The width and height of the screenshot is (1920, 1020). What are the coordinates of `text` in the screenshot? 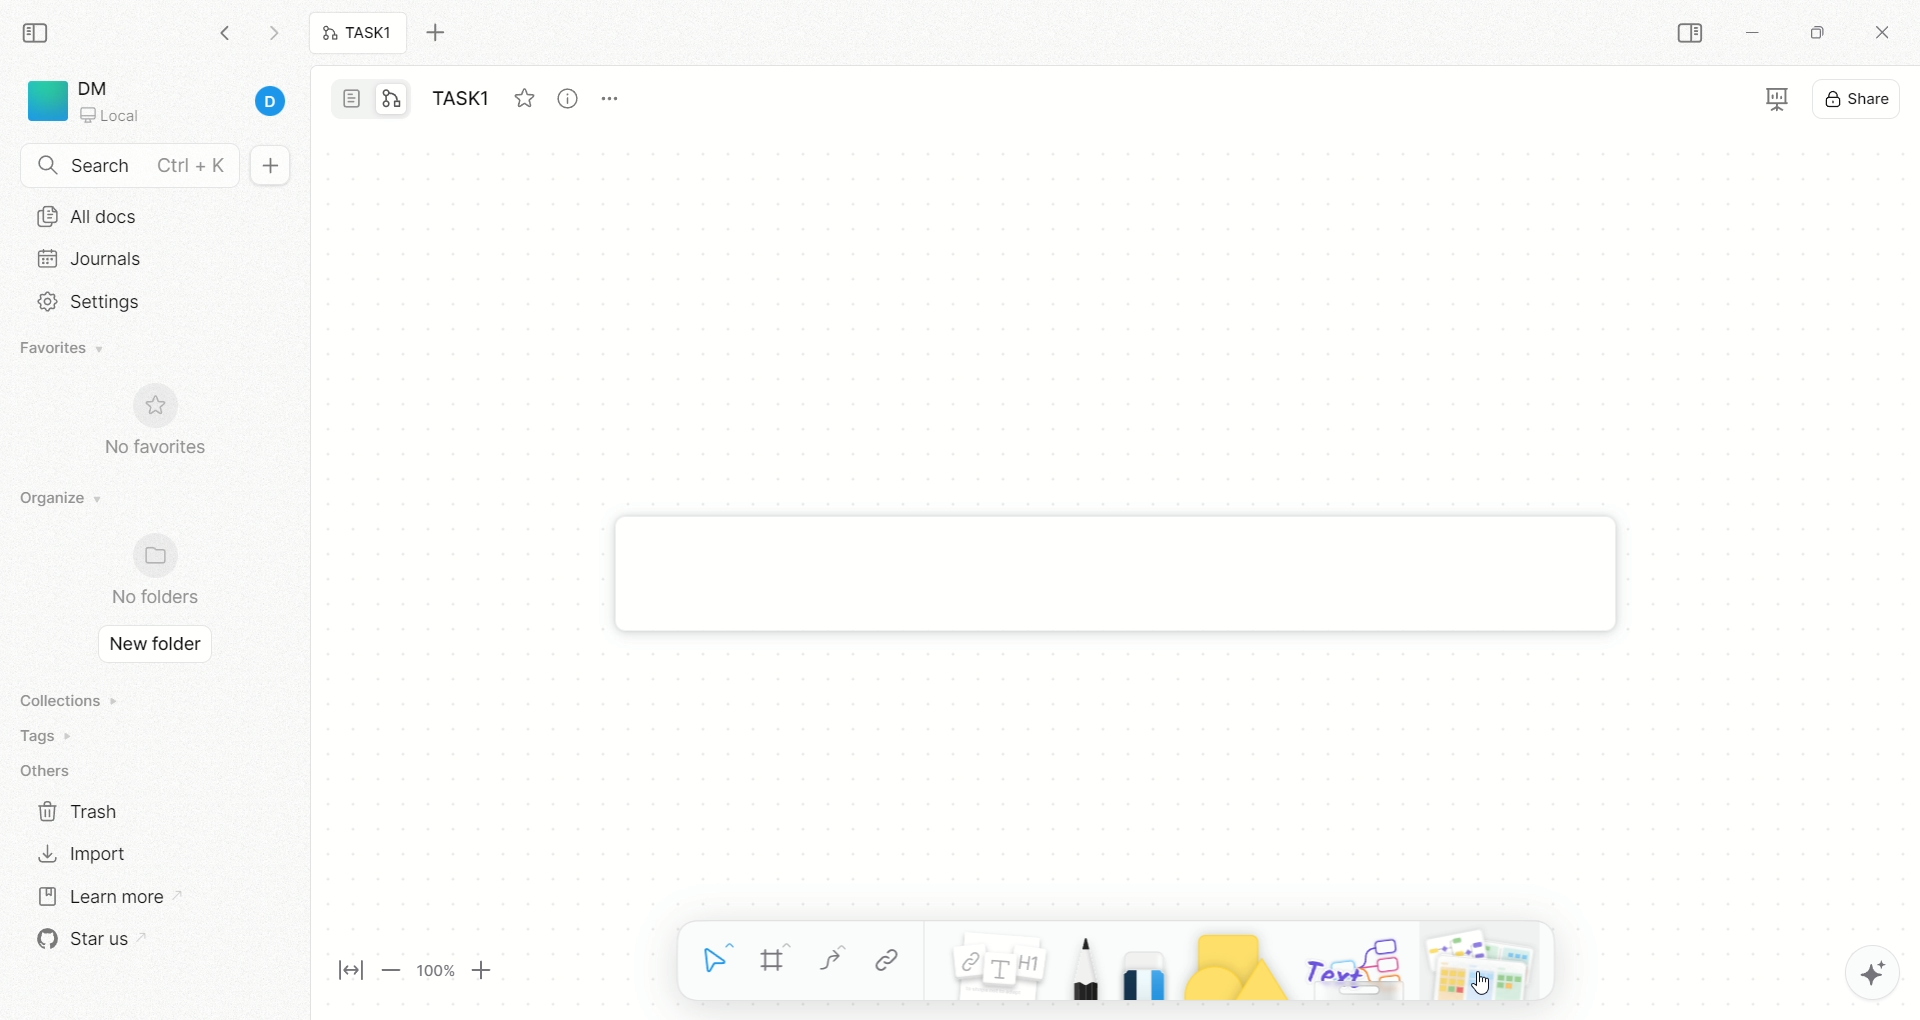 It's located at (1352, 964).